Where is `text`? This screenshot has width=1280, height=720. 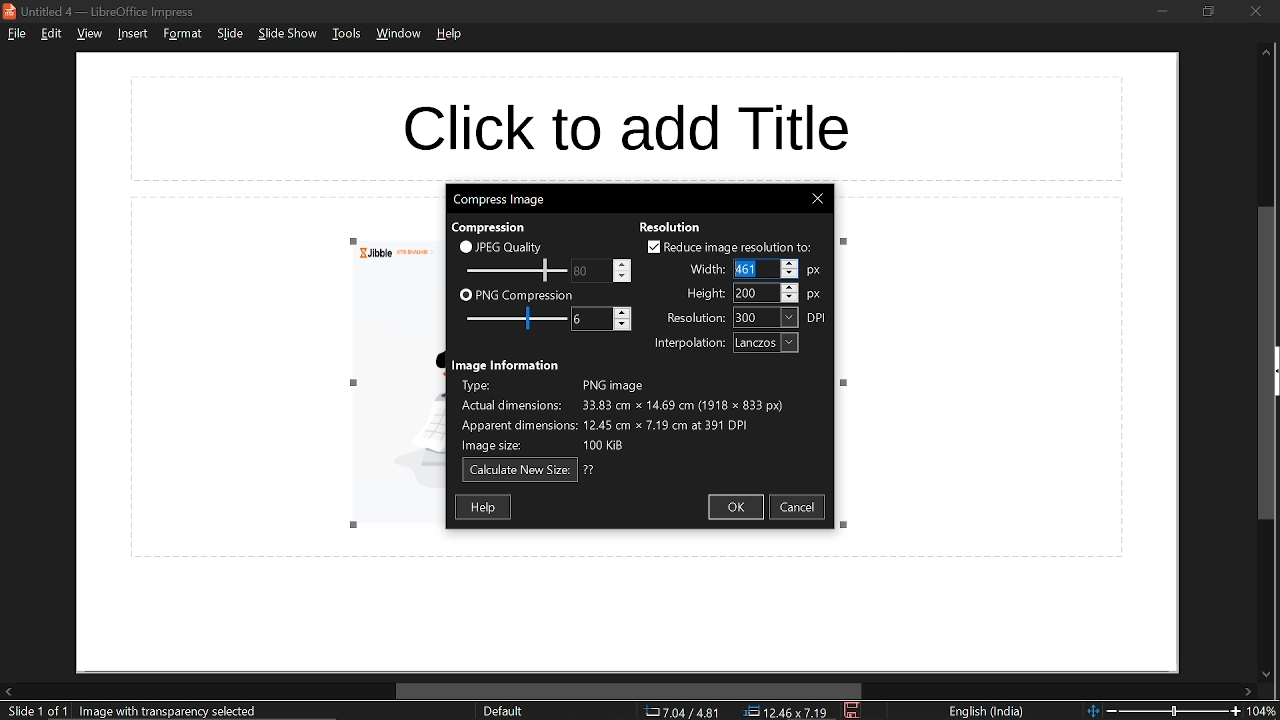
text is located at coordinates (689, 344).